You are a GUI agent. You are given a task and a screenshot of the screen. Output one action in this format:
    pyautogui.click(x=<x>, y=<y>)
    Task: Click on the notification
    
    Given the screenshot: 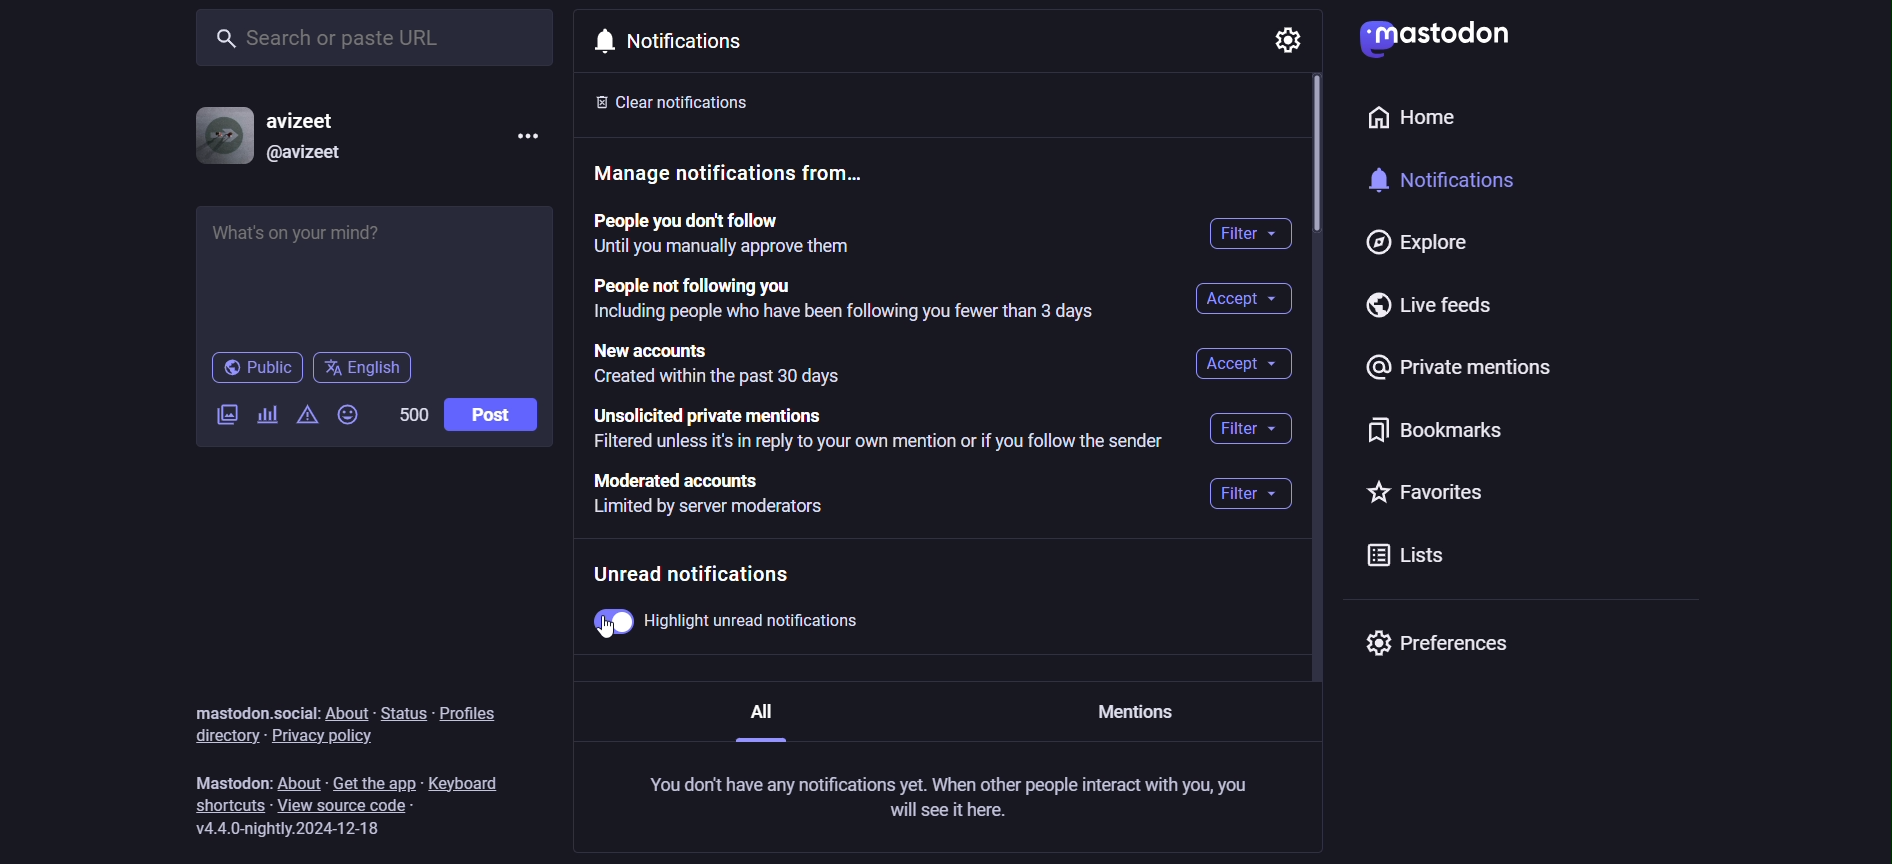 What is the action you would take?
    pyautogui.click(x=677, y=41)
    